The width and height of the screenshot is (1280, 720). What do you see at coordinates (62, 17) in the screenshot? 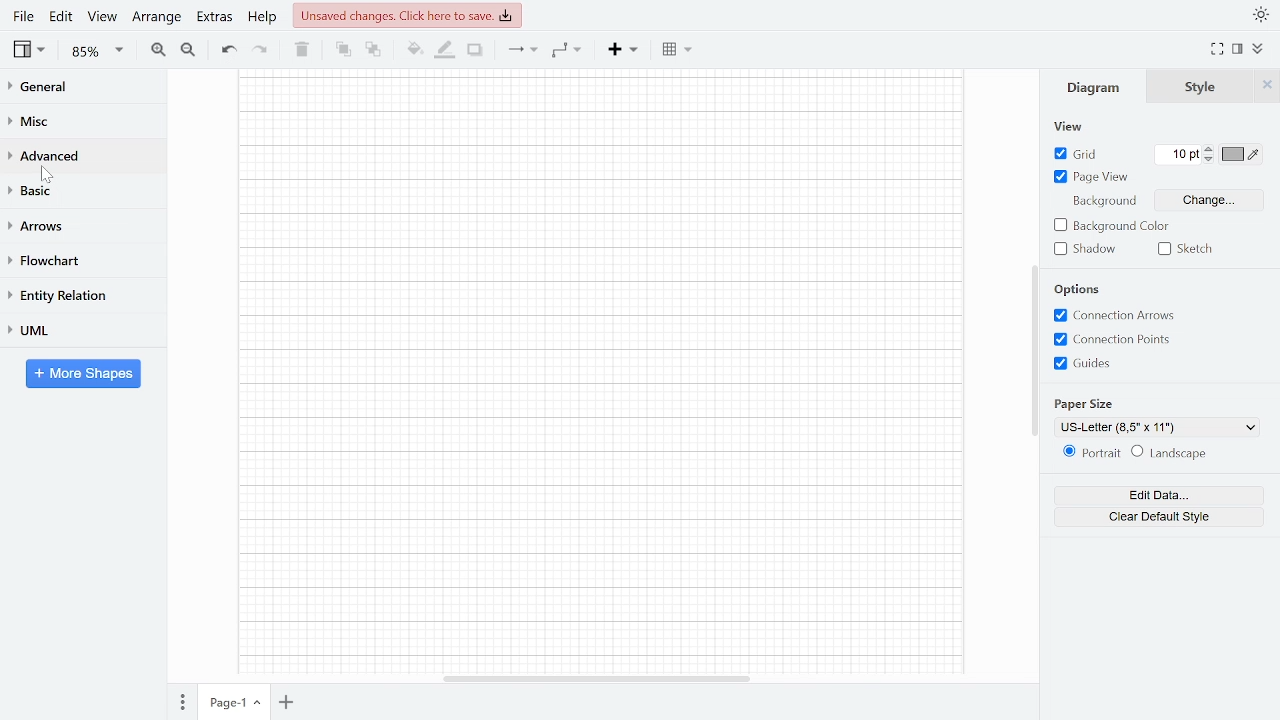
I see `Edit` at bounding box center [62, 17].